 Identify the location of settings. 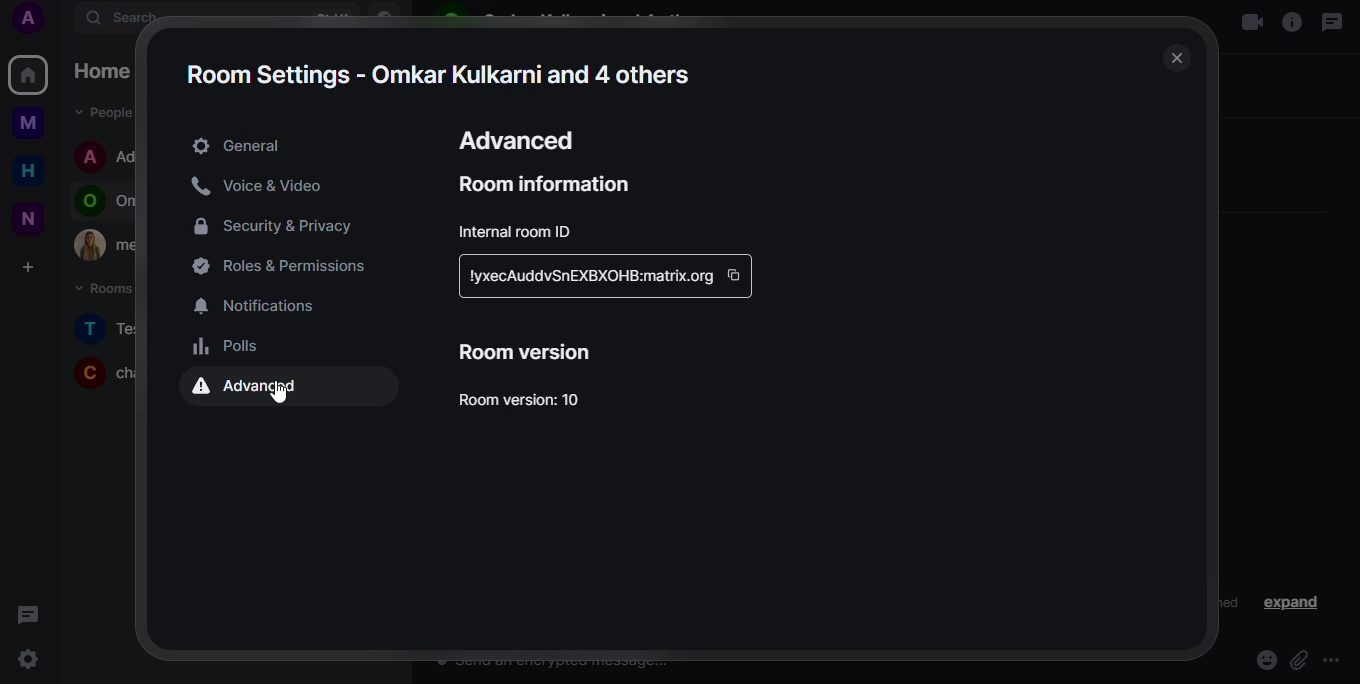
(30, 660).